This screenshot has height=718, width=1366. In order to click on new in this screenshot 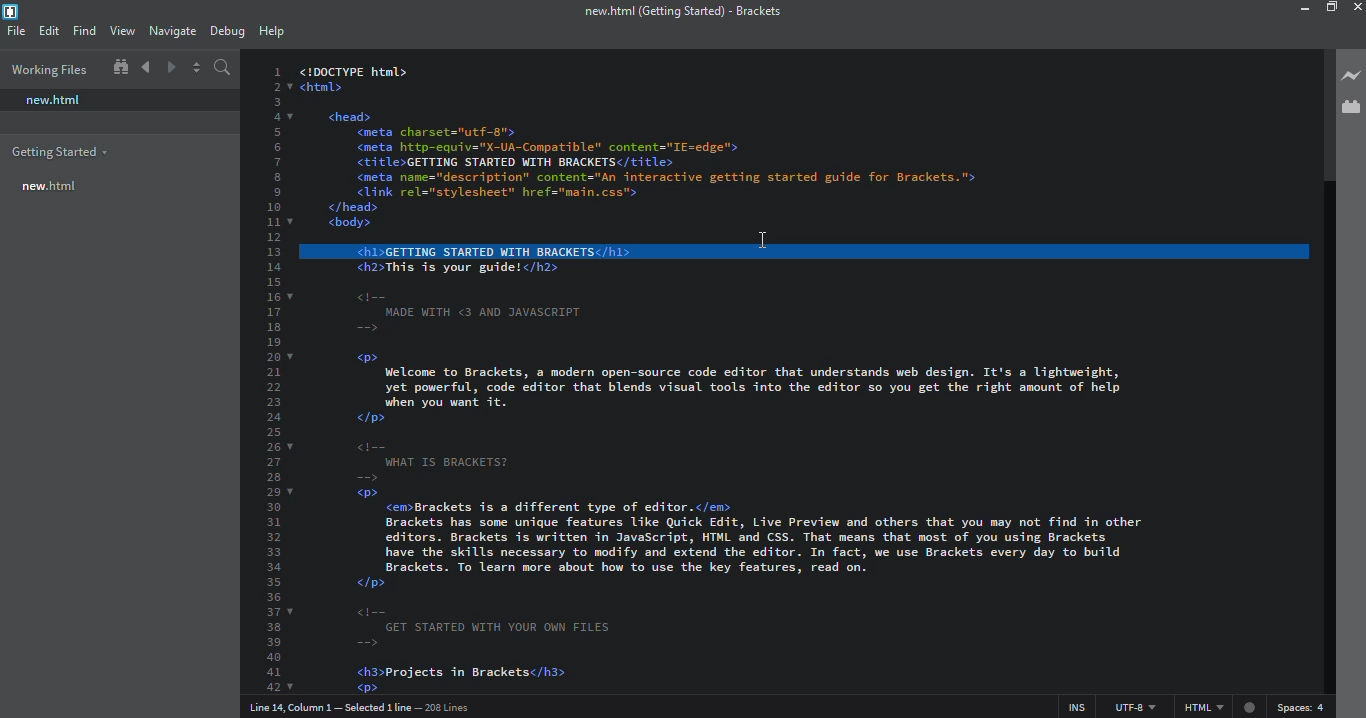, I will do `click(56, 100)`.